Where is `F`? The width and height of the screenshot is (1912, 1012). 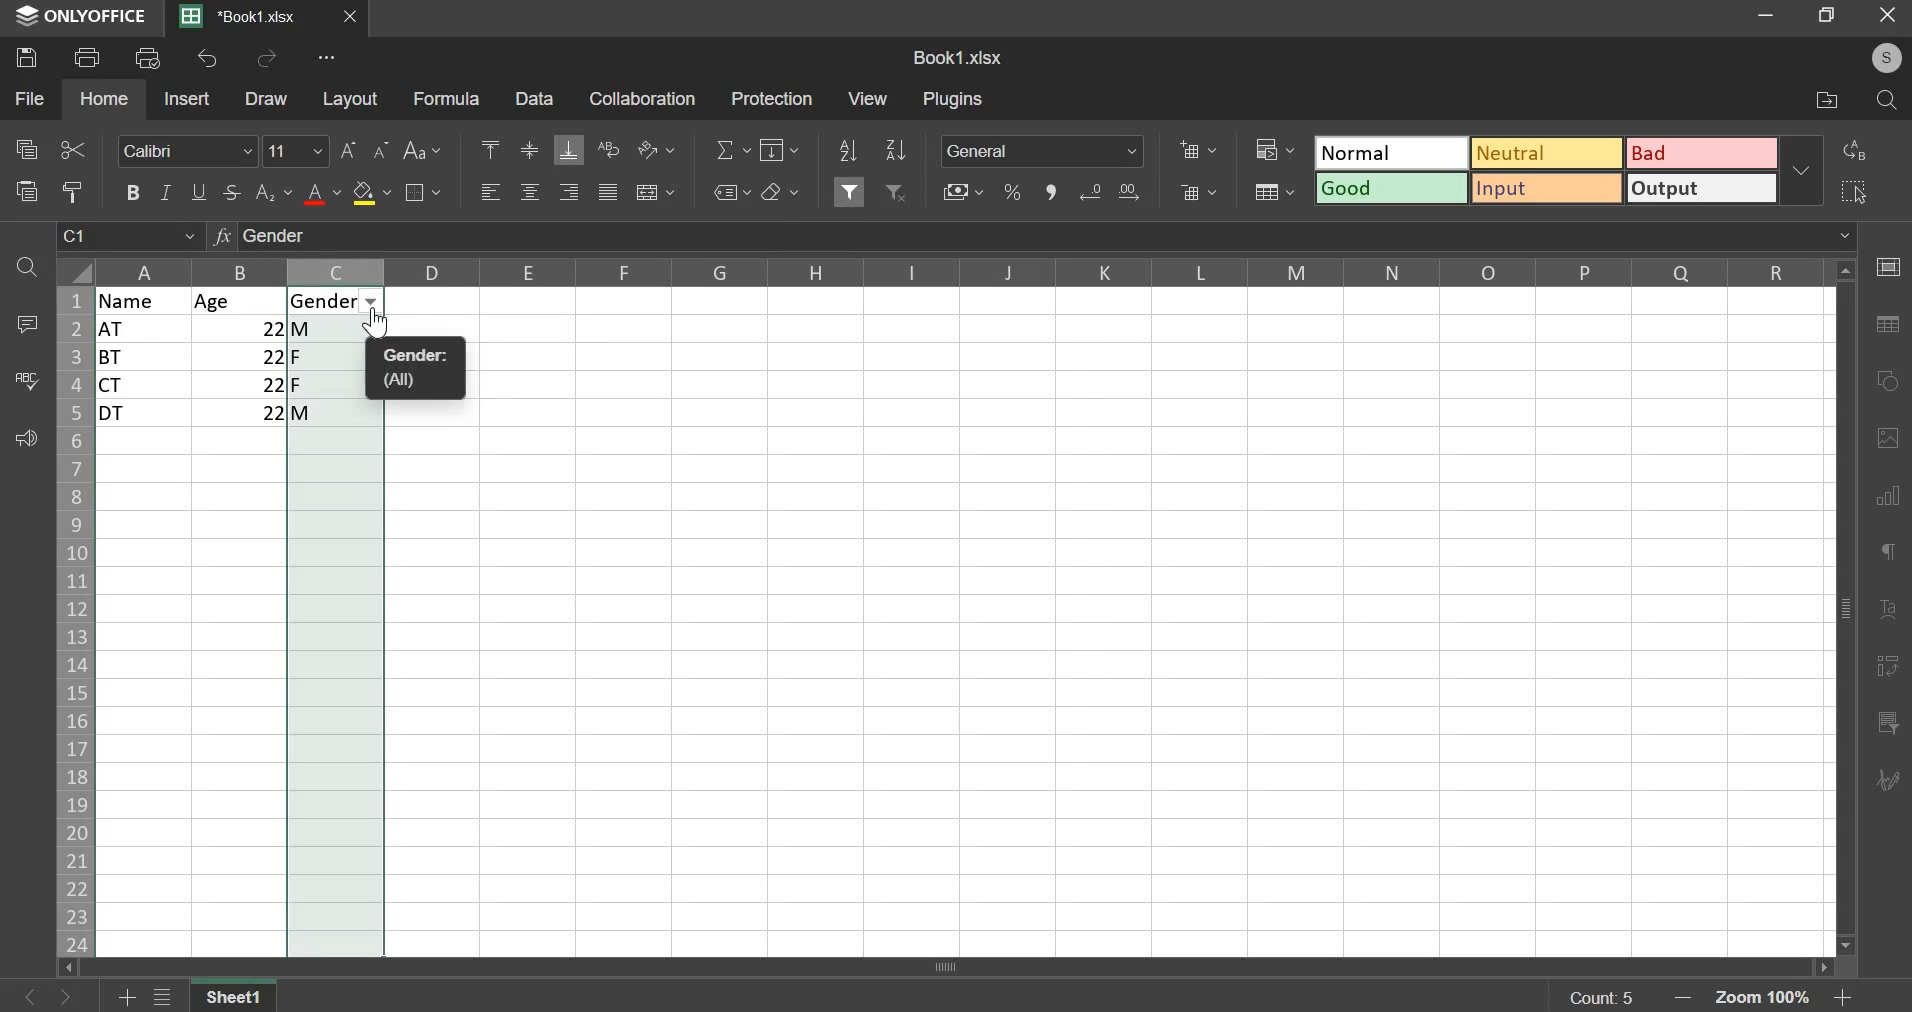
F is located at coordinates (337, 356).